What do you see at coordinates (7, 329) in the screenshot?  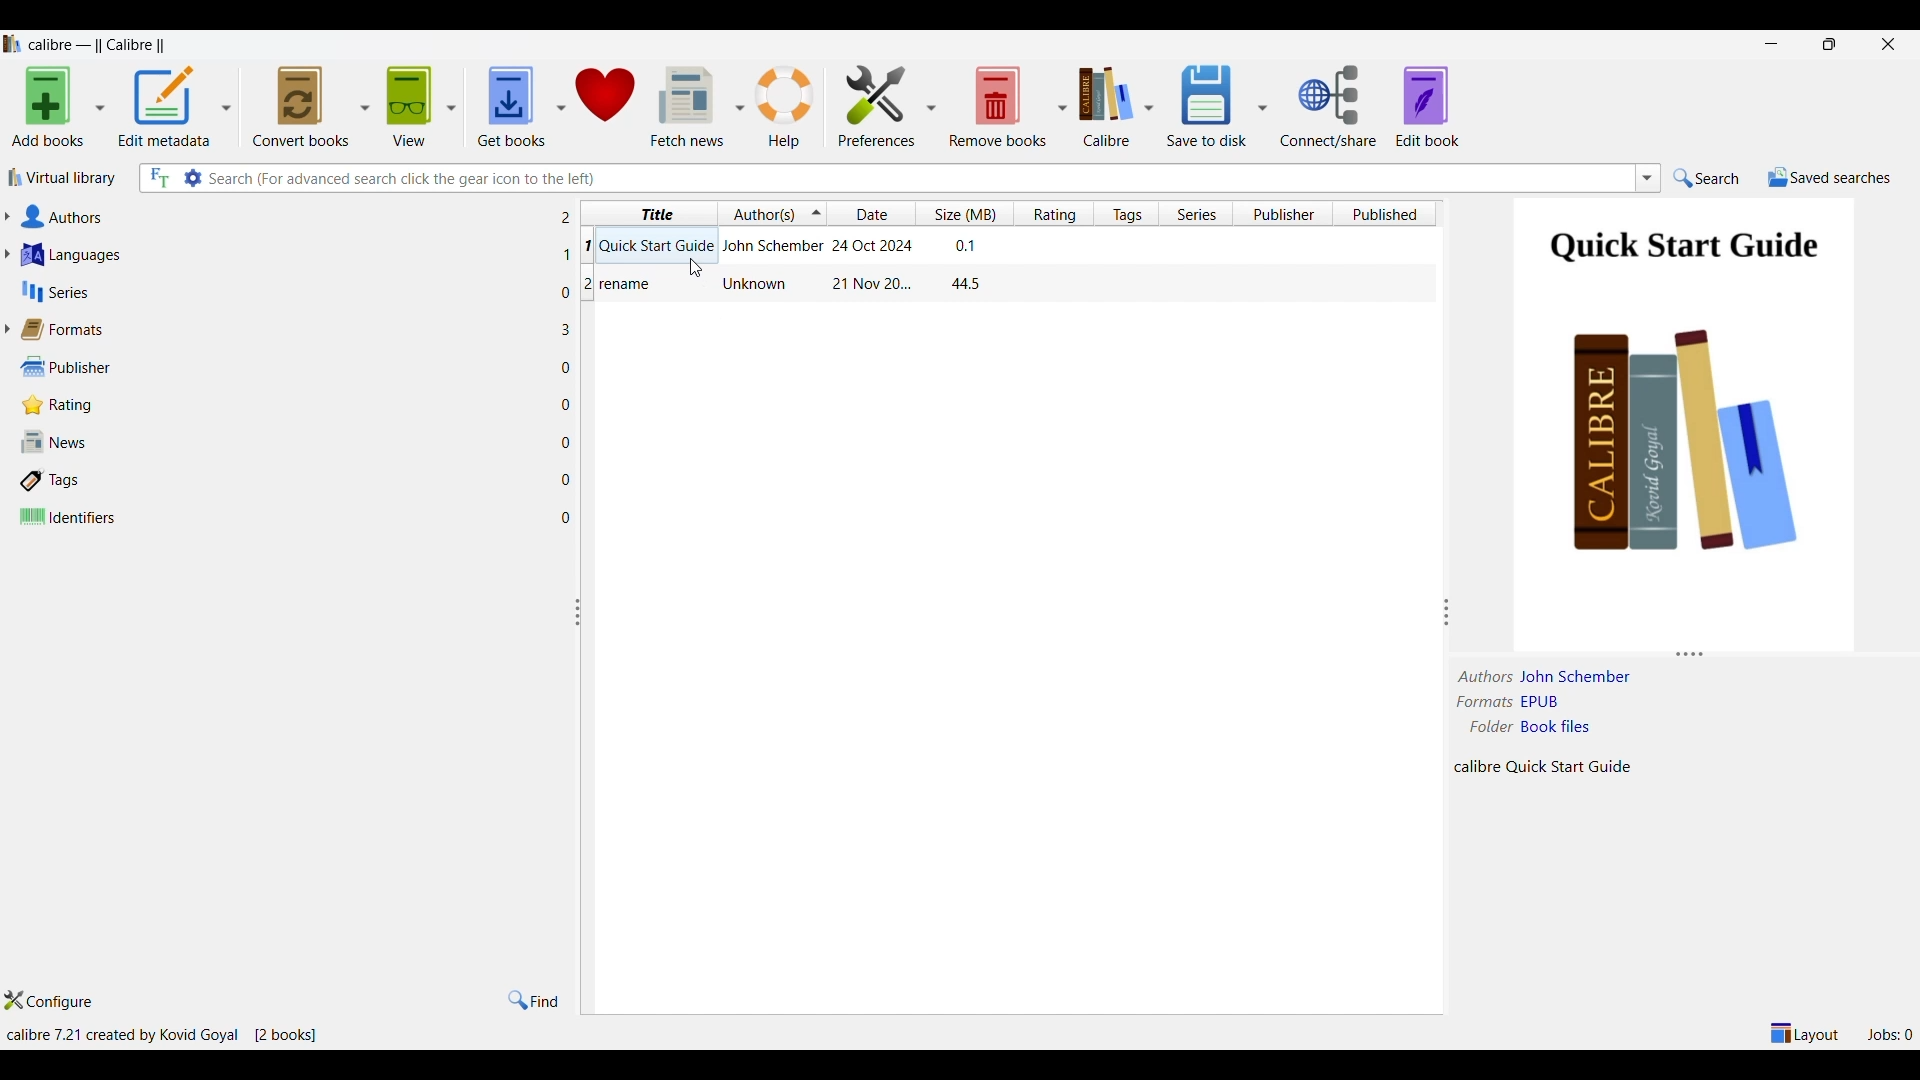 I see `Expand formats` at bounding box center [7, 329].